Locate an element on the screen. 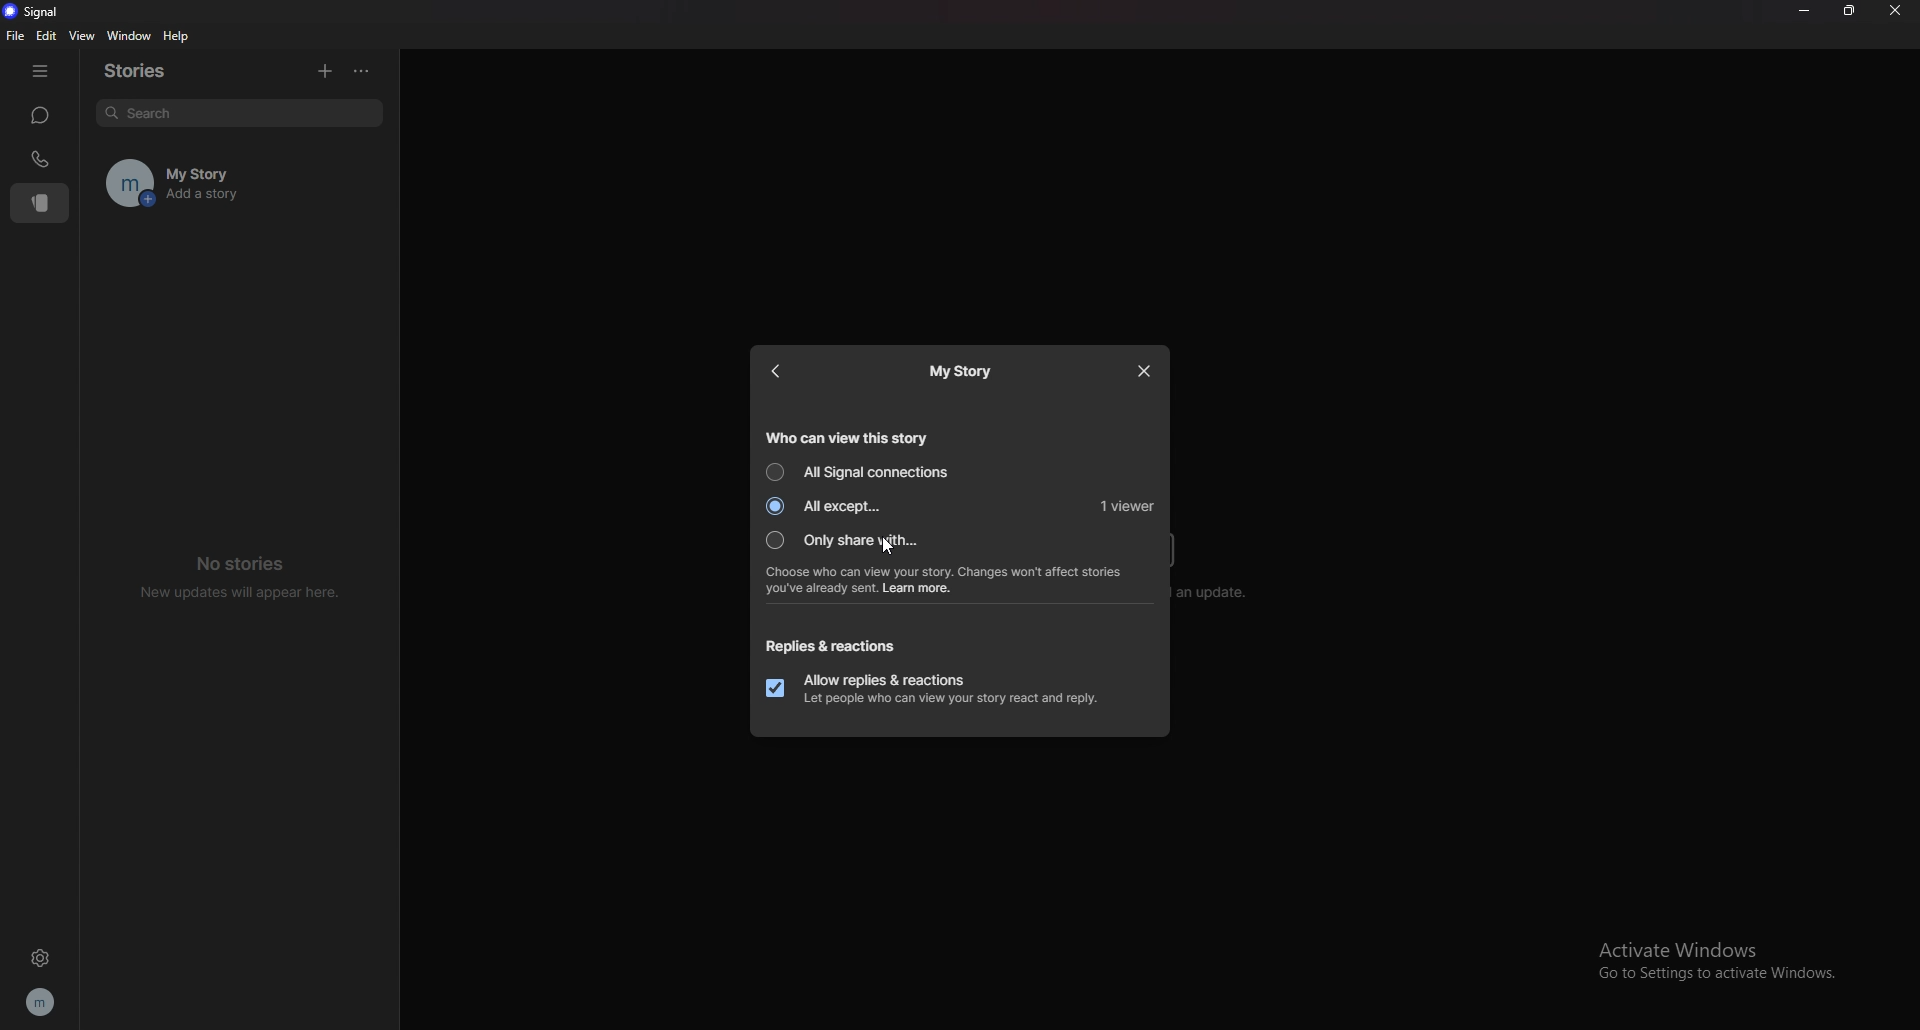  no stories new updates will appear here is located at coordinates (236, 578).